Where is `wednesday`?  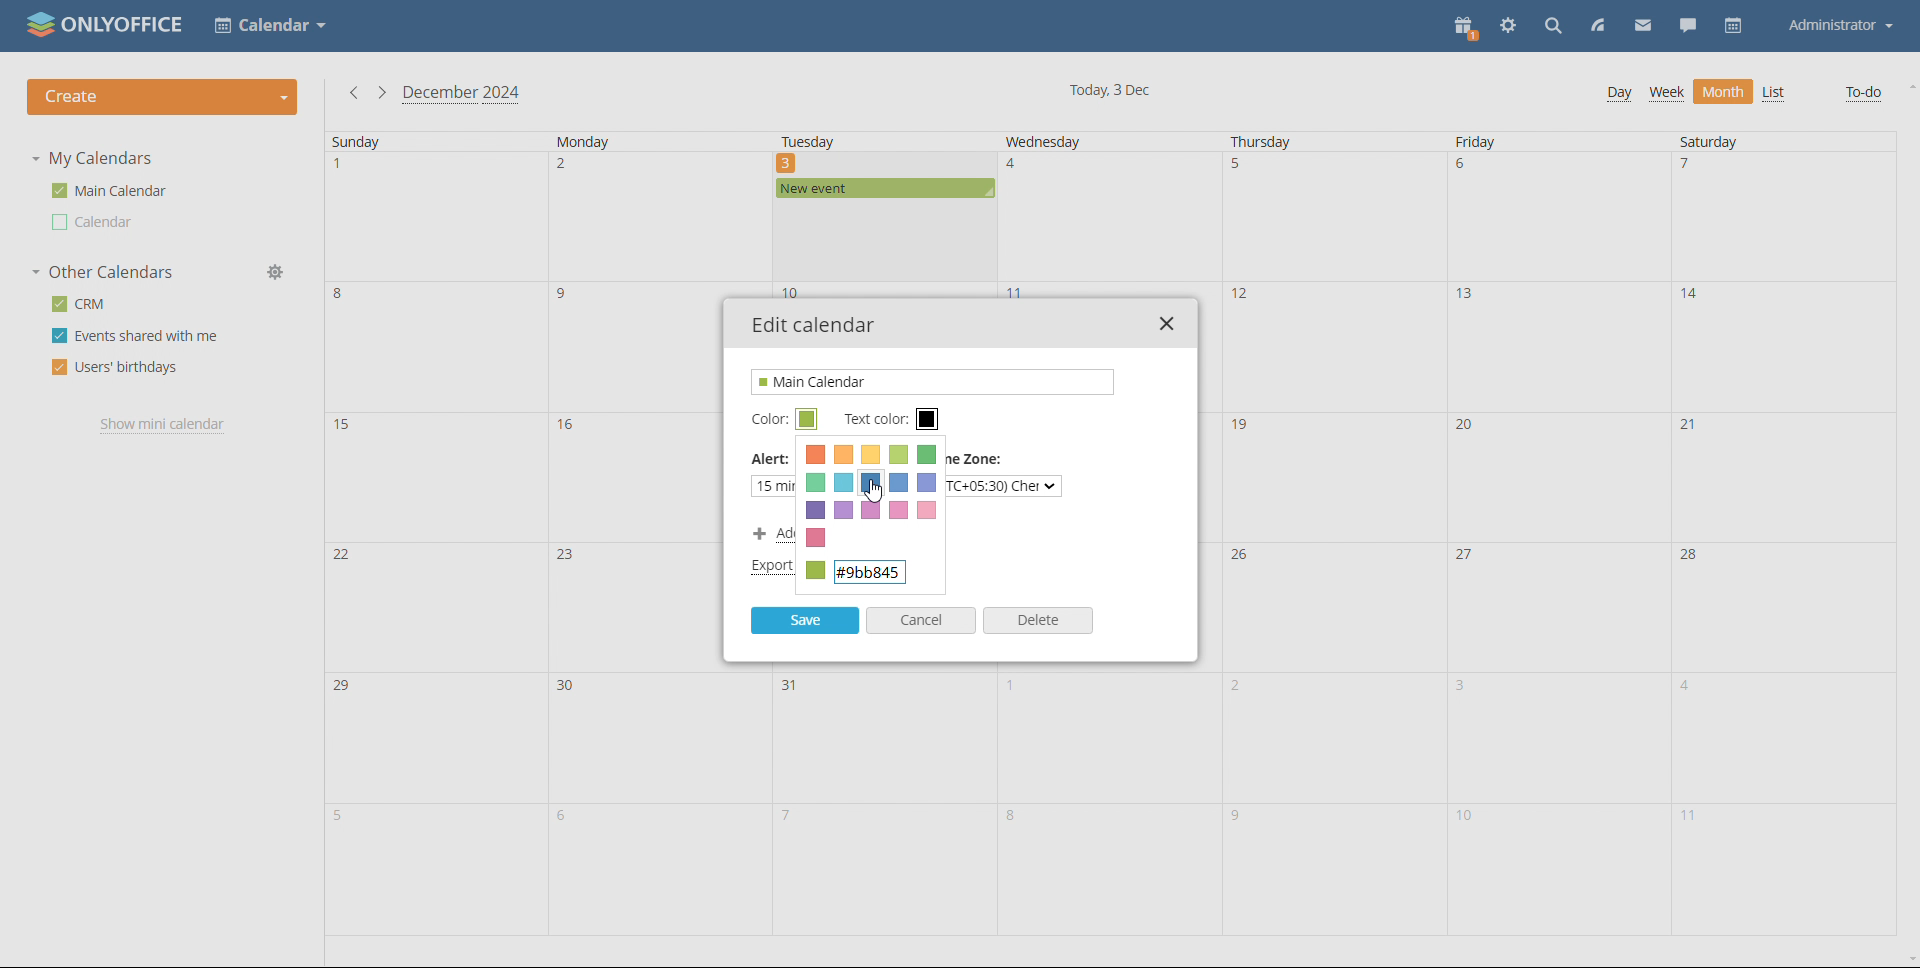 wednesday is located at coordinates (1070, 141).